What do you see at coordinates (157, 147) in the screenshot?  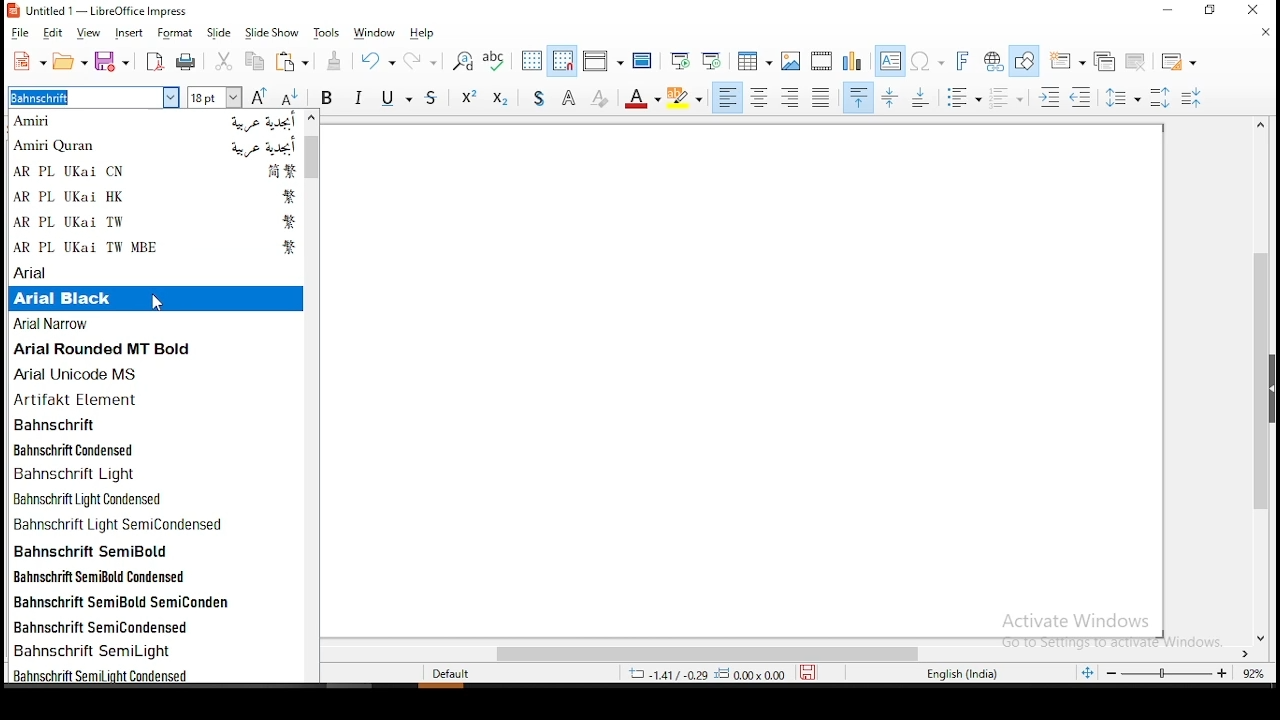 I see `amiri quran` at bounding box center [157, 147].